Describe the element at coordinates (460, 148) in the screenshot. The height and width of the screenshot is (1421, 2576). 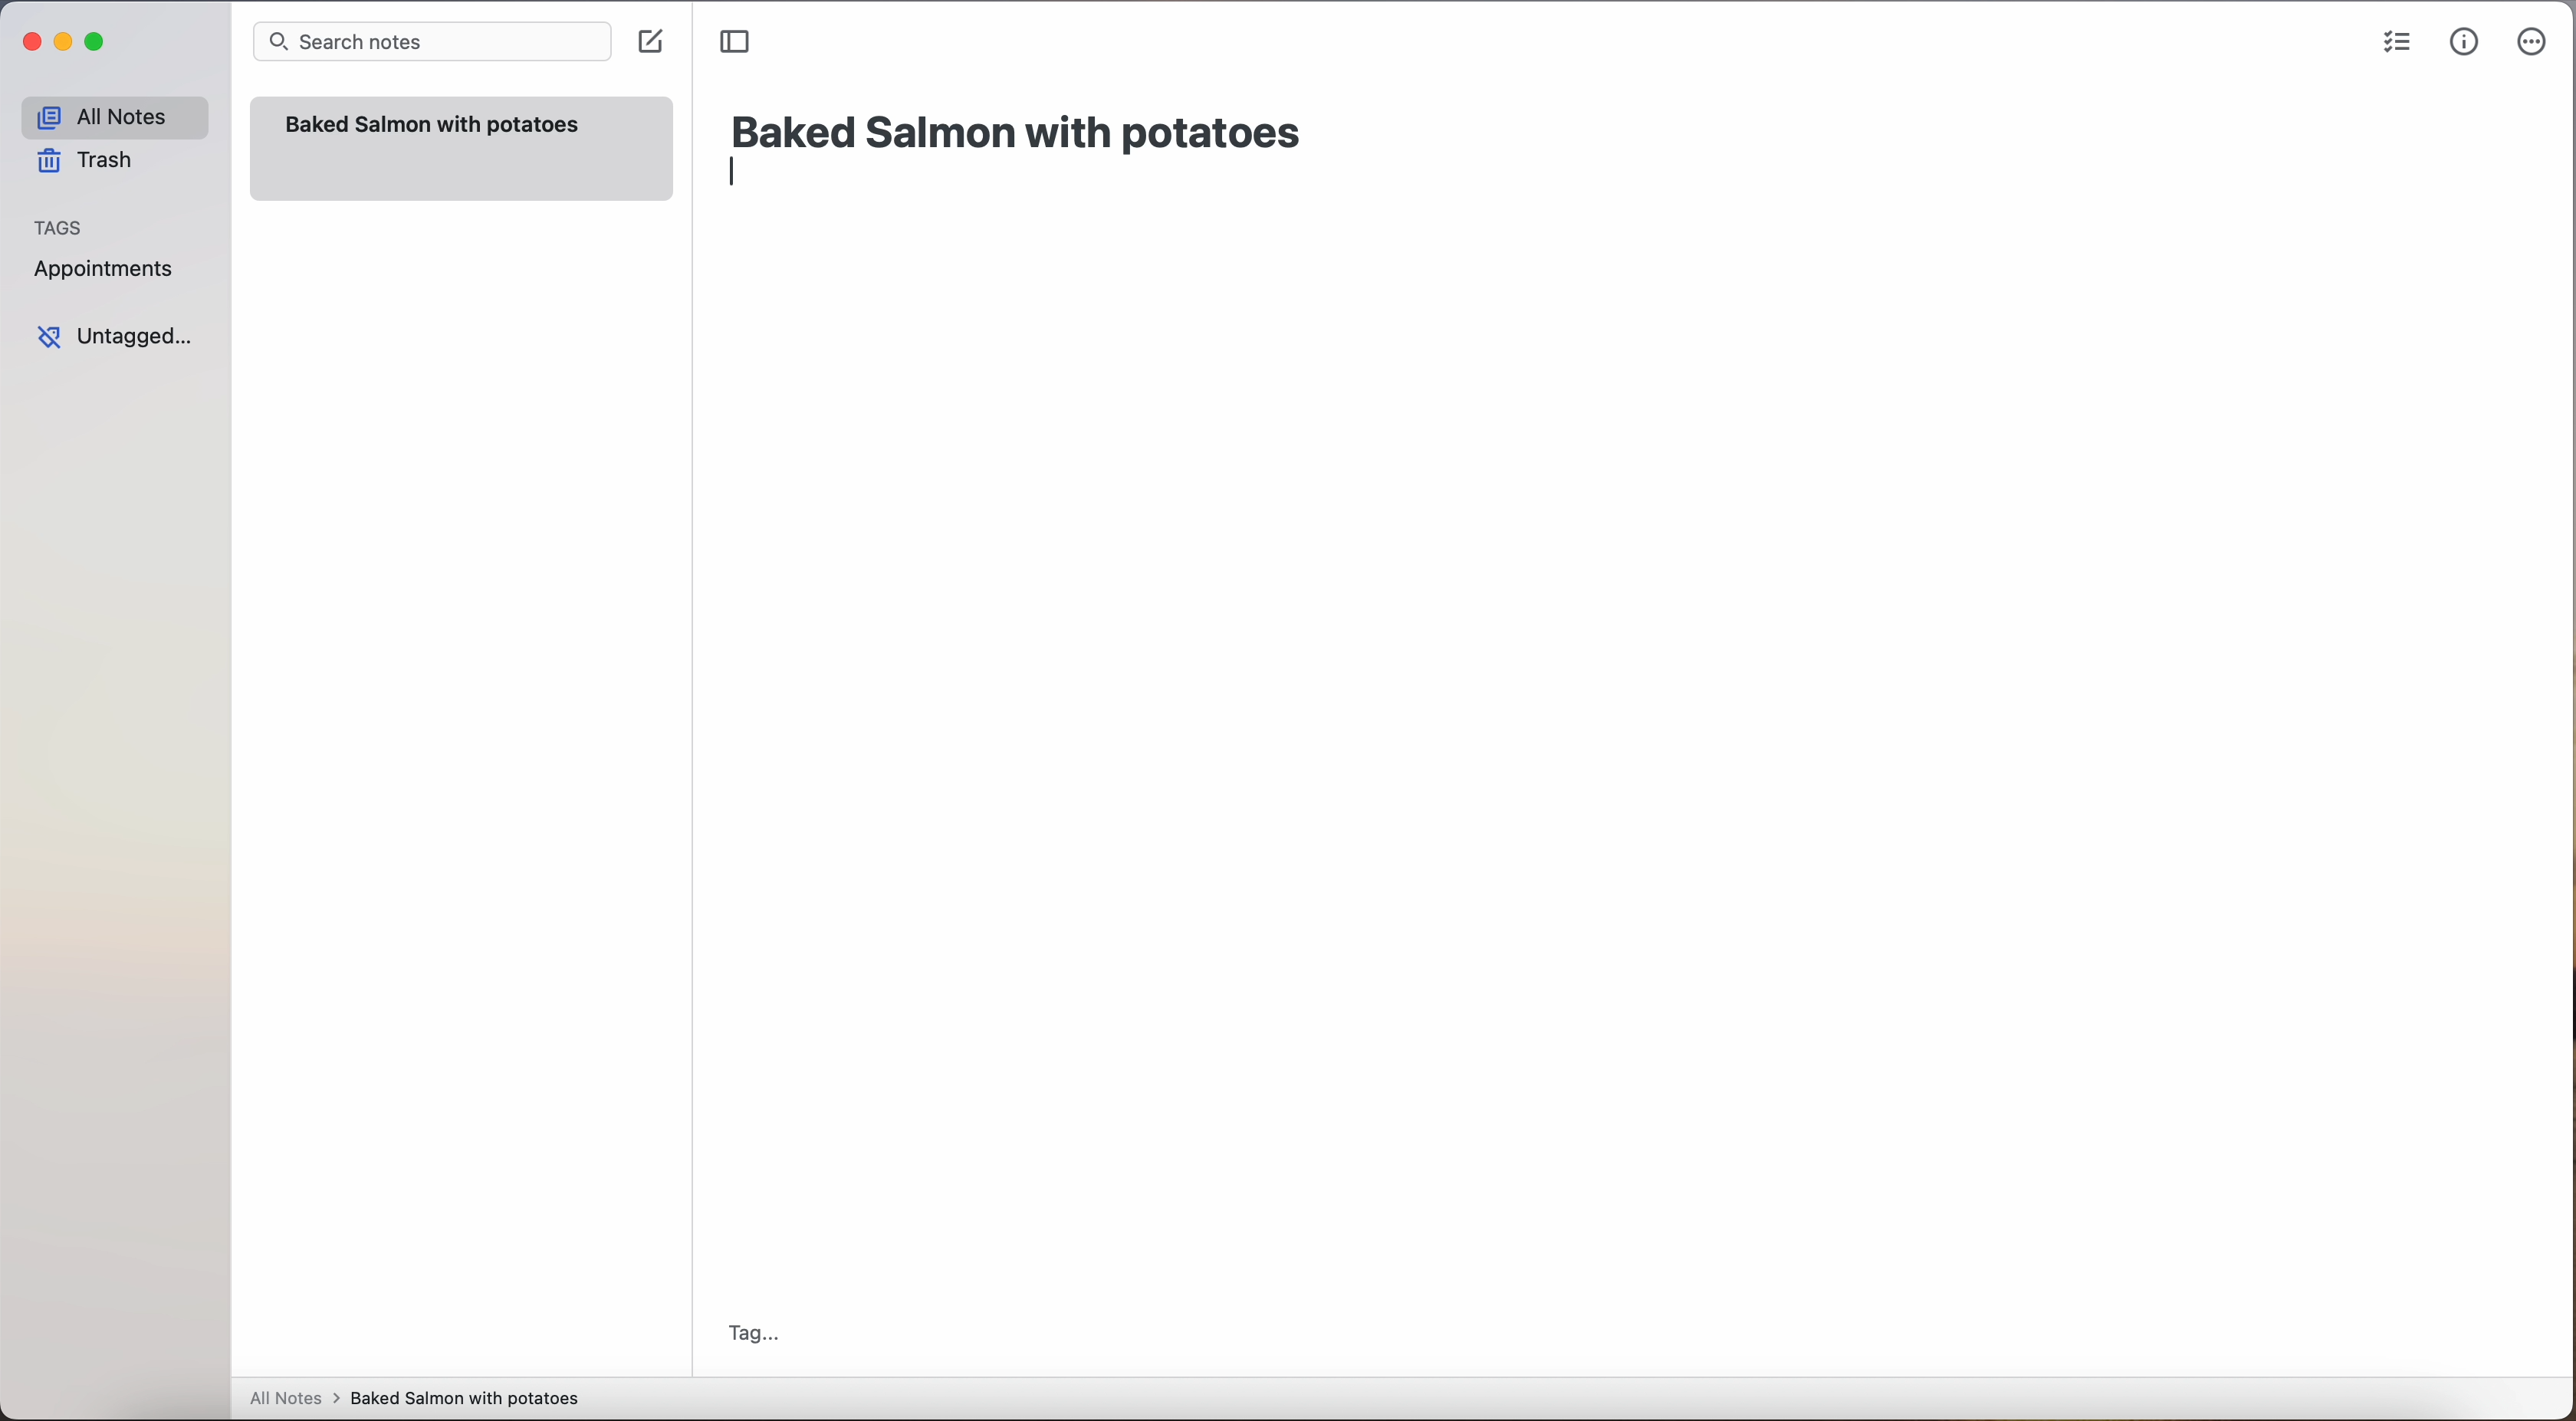
I see `Baked Salmon with potatoes note` at that location.